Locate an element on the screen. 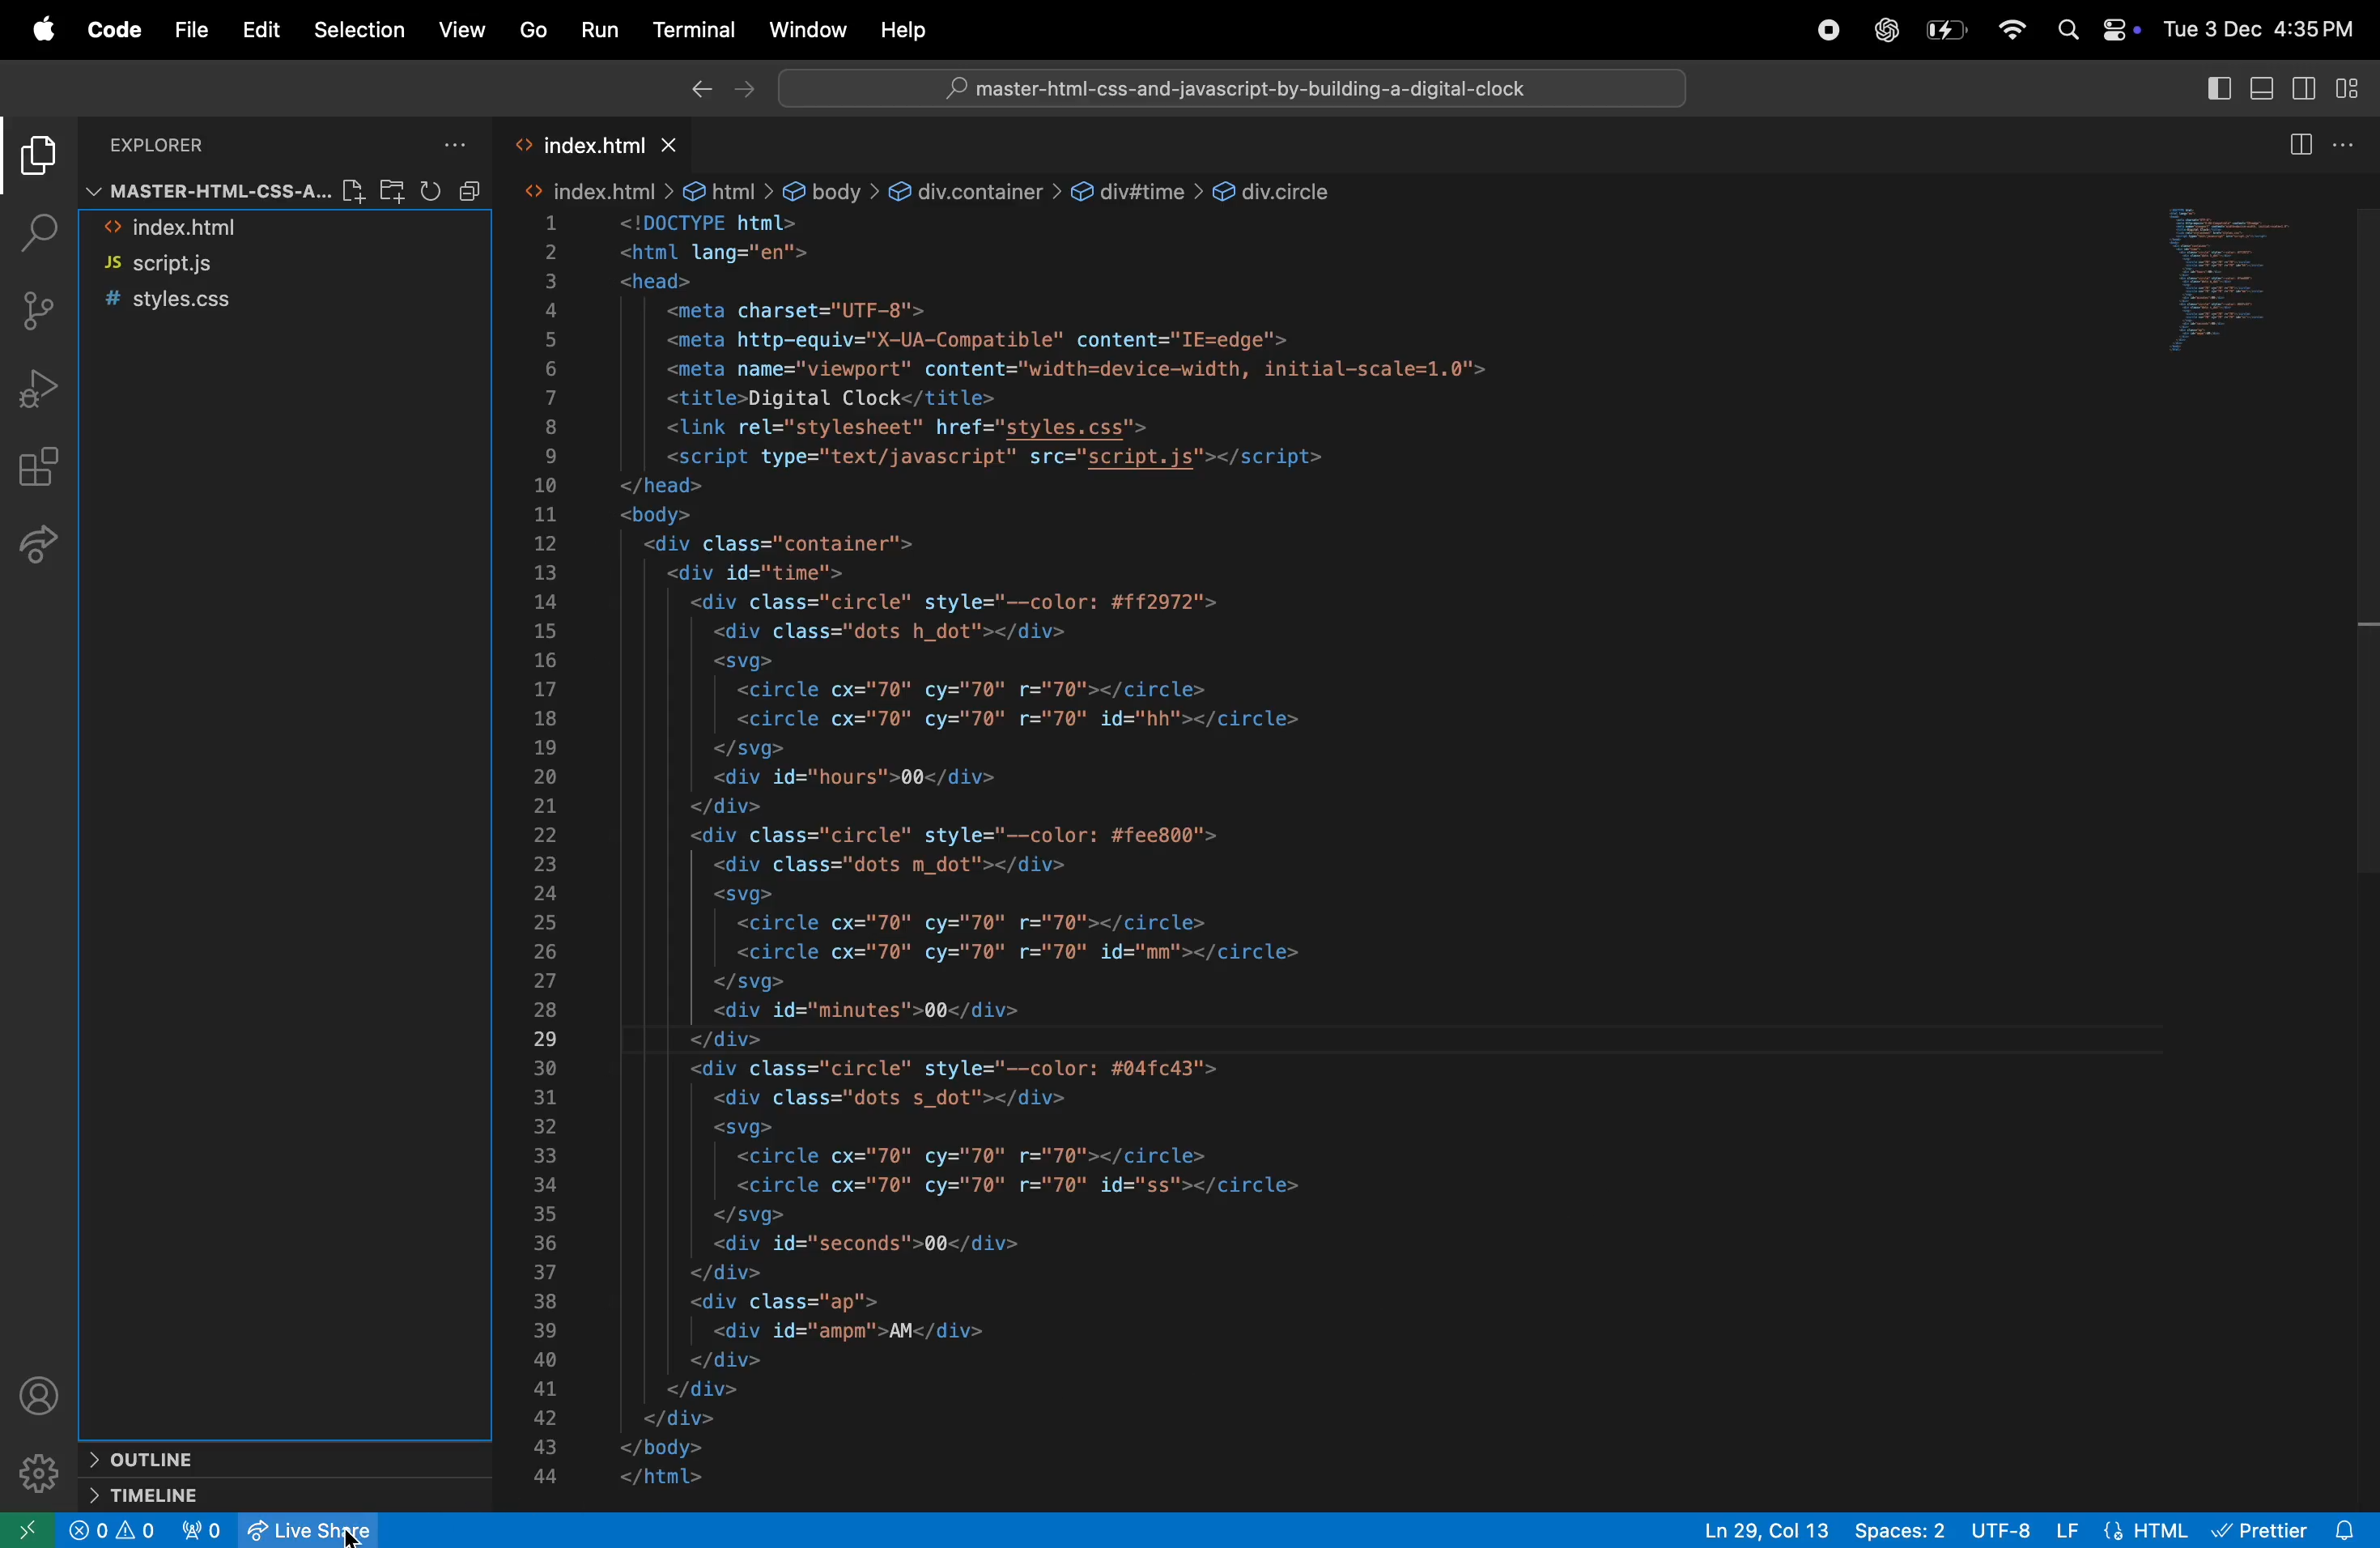  script.js is located at coordinates (256, 265).